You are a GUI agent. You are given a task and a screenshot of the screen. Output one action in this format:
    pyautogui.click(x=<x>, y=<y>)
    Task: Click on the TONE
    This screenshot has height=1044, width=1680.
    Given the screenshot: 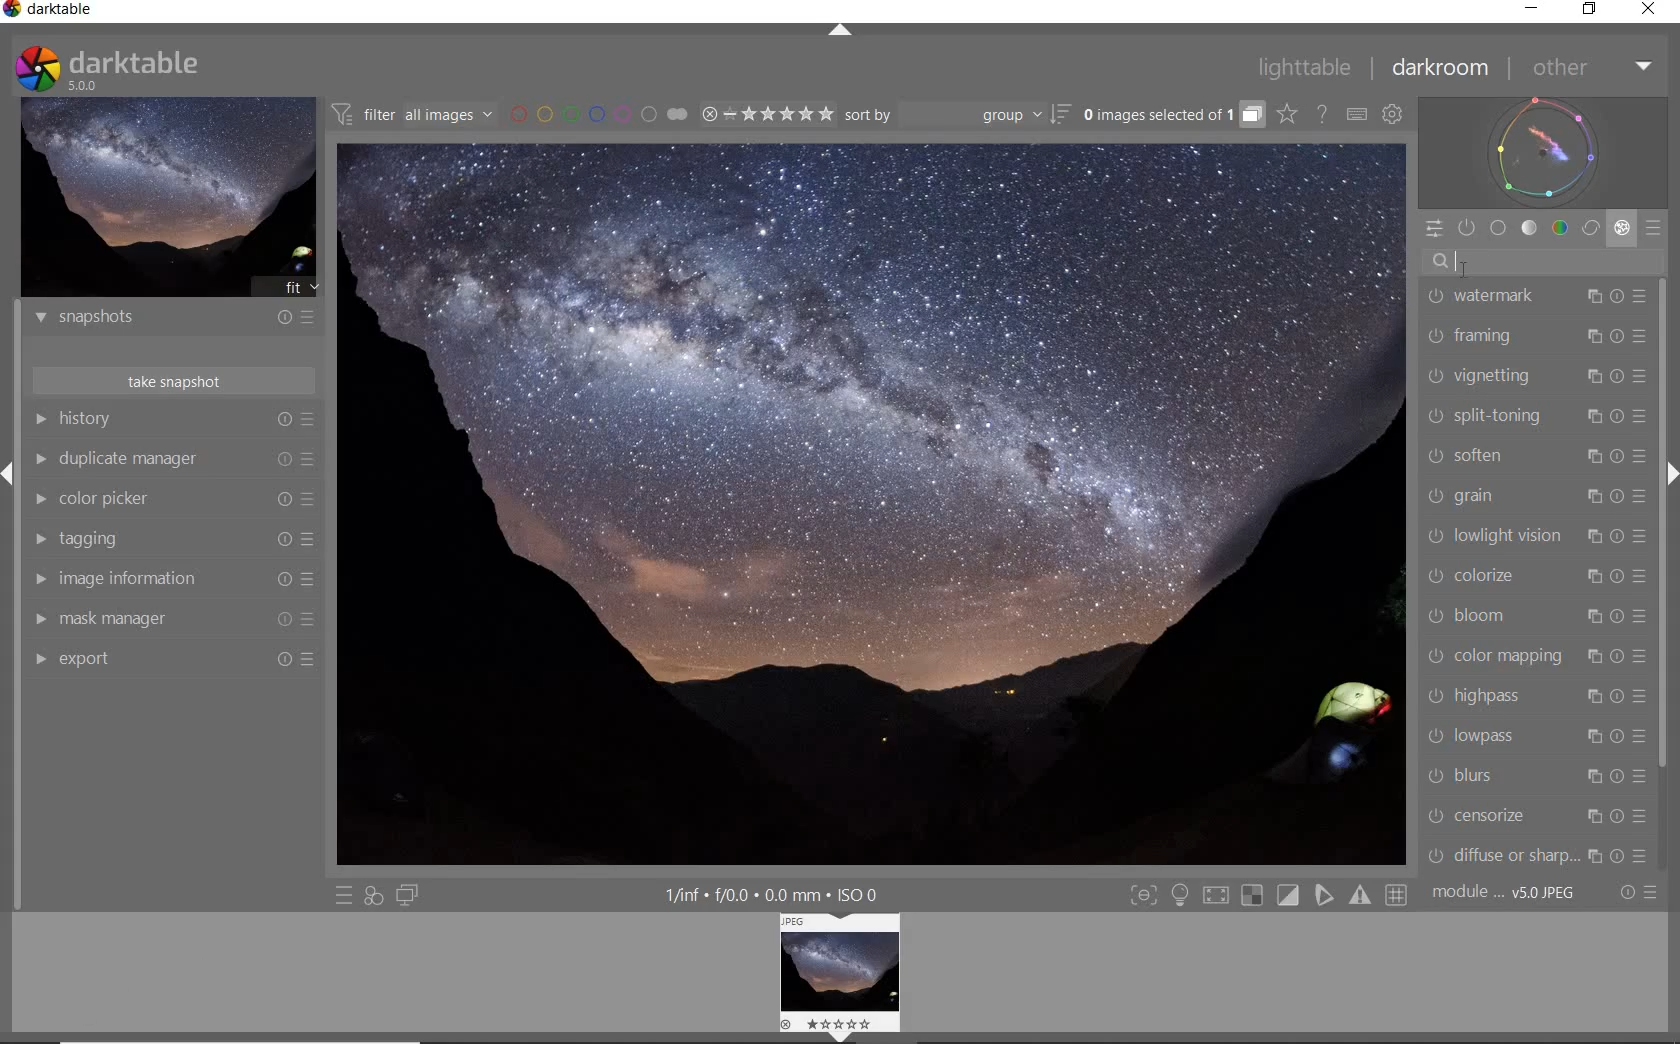 What is the action you would take?
    pyautogui.click(x=1530, y=230)
    